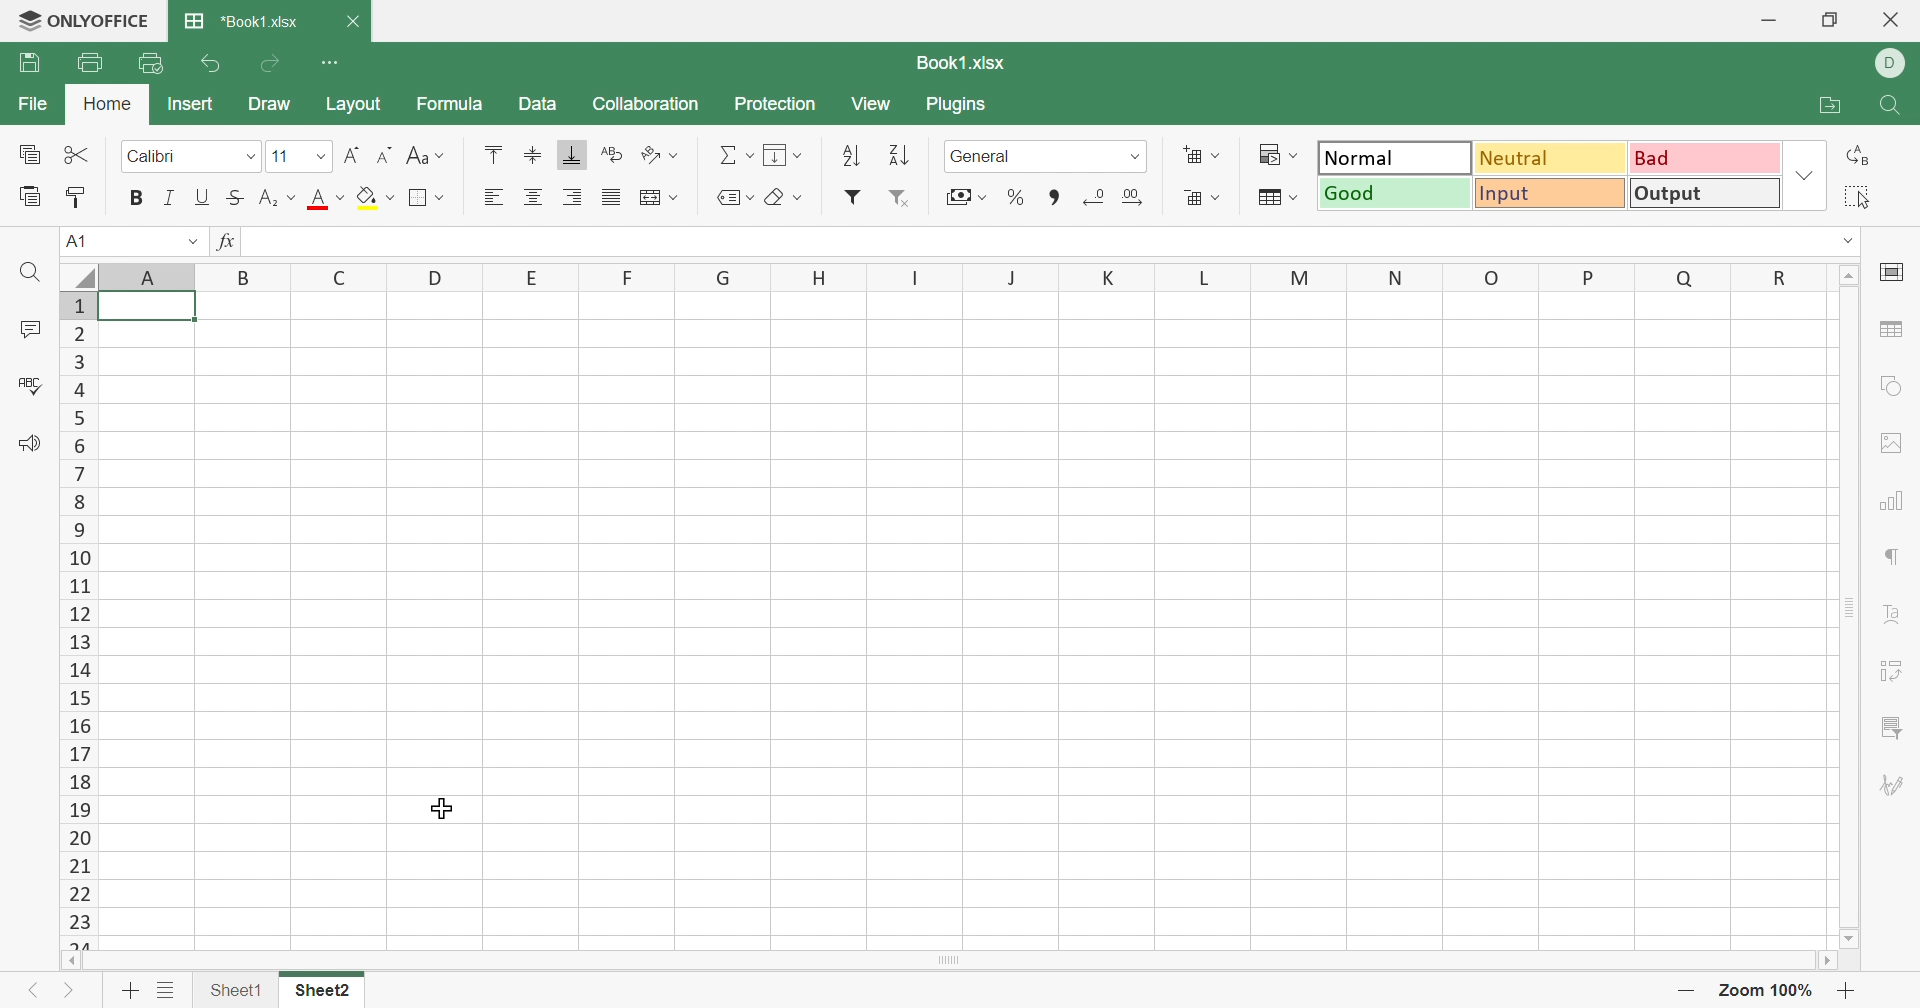 The height and width of the screenshot is (1008, 1920). I want to click on Filter, so click(851, 196).